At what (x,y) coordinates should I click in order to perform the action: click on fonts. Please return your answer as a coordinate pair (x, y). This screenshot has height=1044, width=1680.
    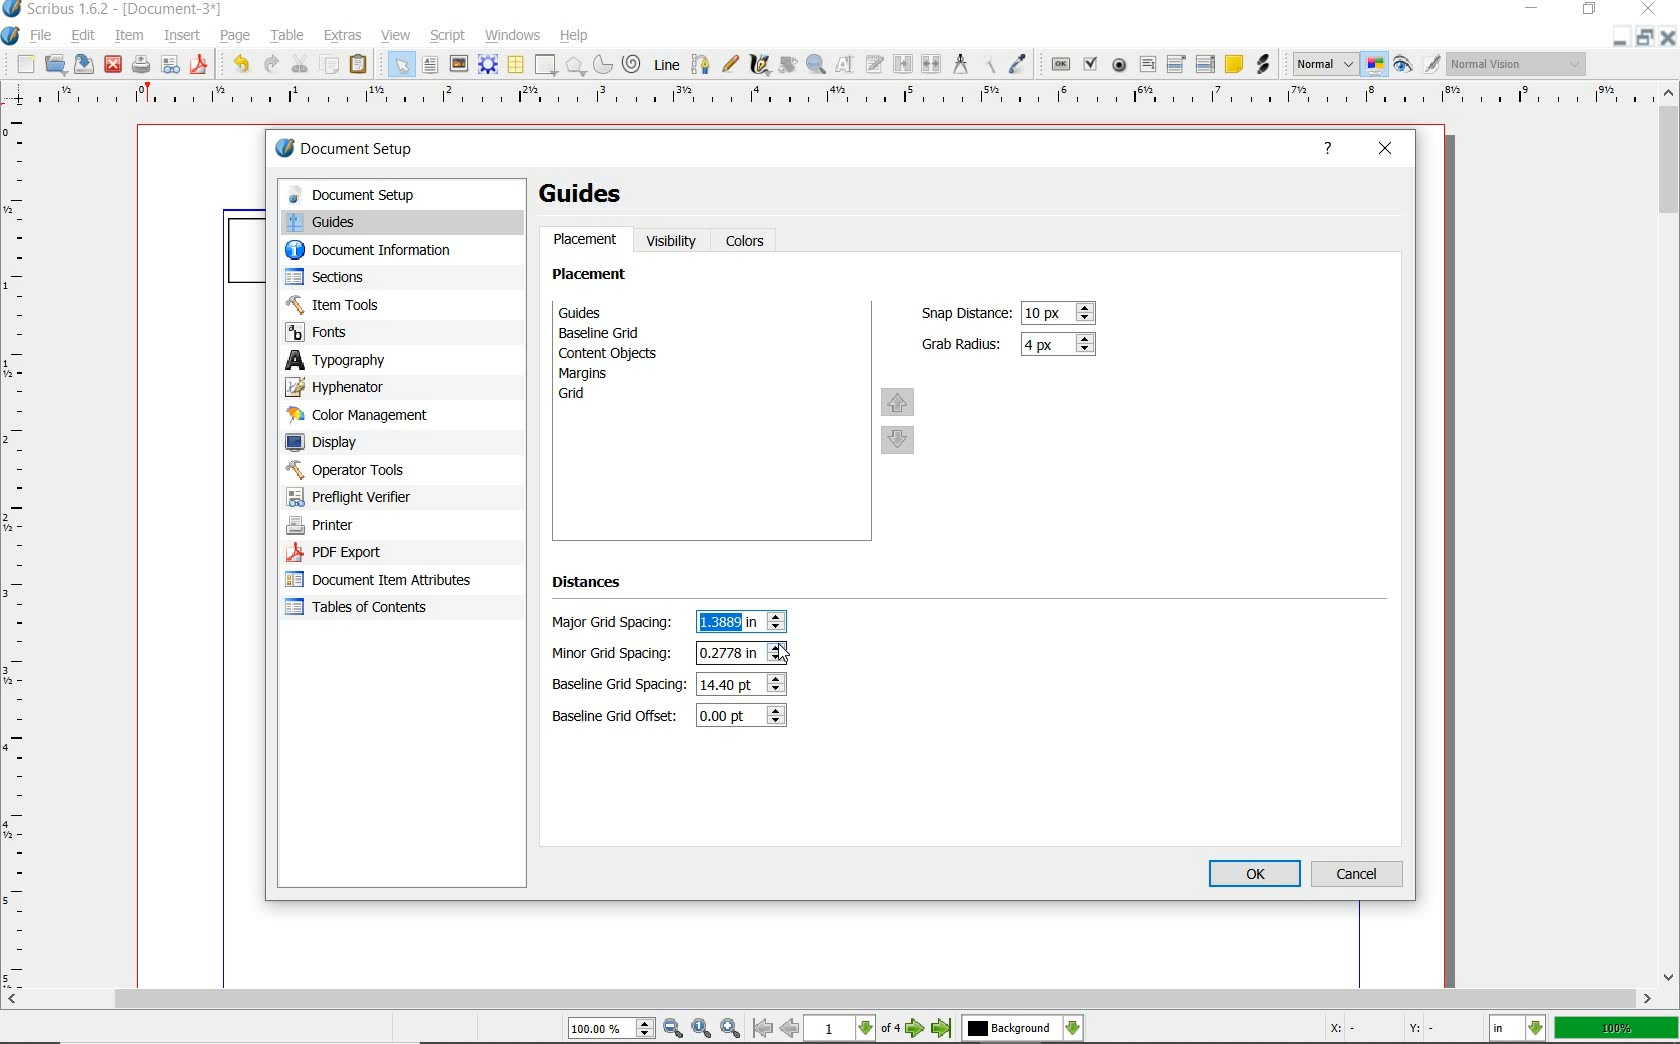
    Looking at the image, I should click on (402, 331).